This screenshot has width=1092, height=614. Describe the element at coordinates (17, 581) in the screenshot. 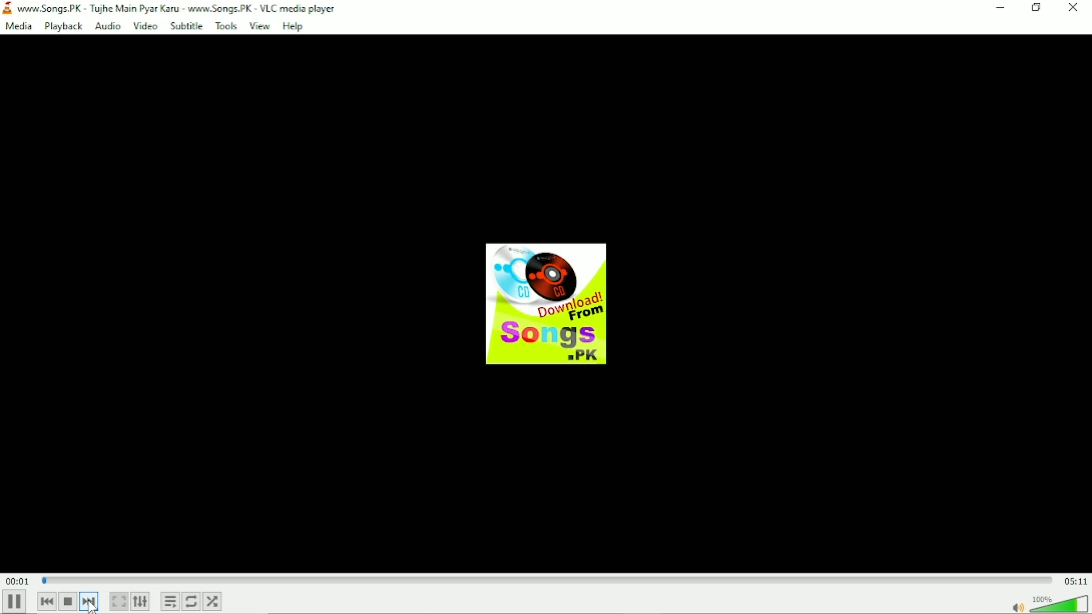

I see `Elapsed time` at that location.